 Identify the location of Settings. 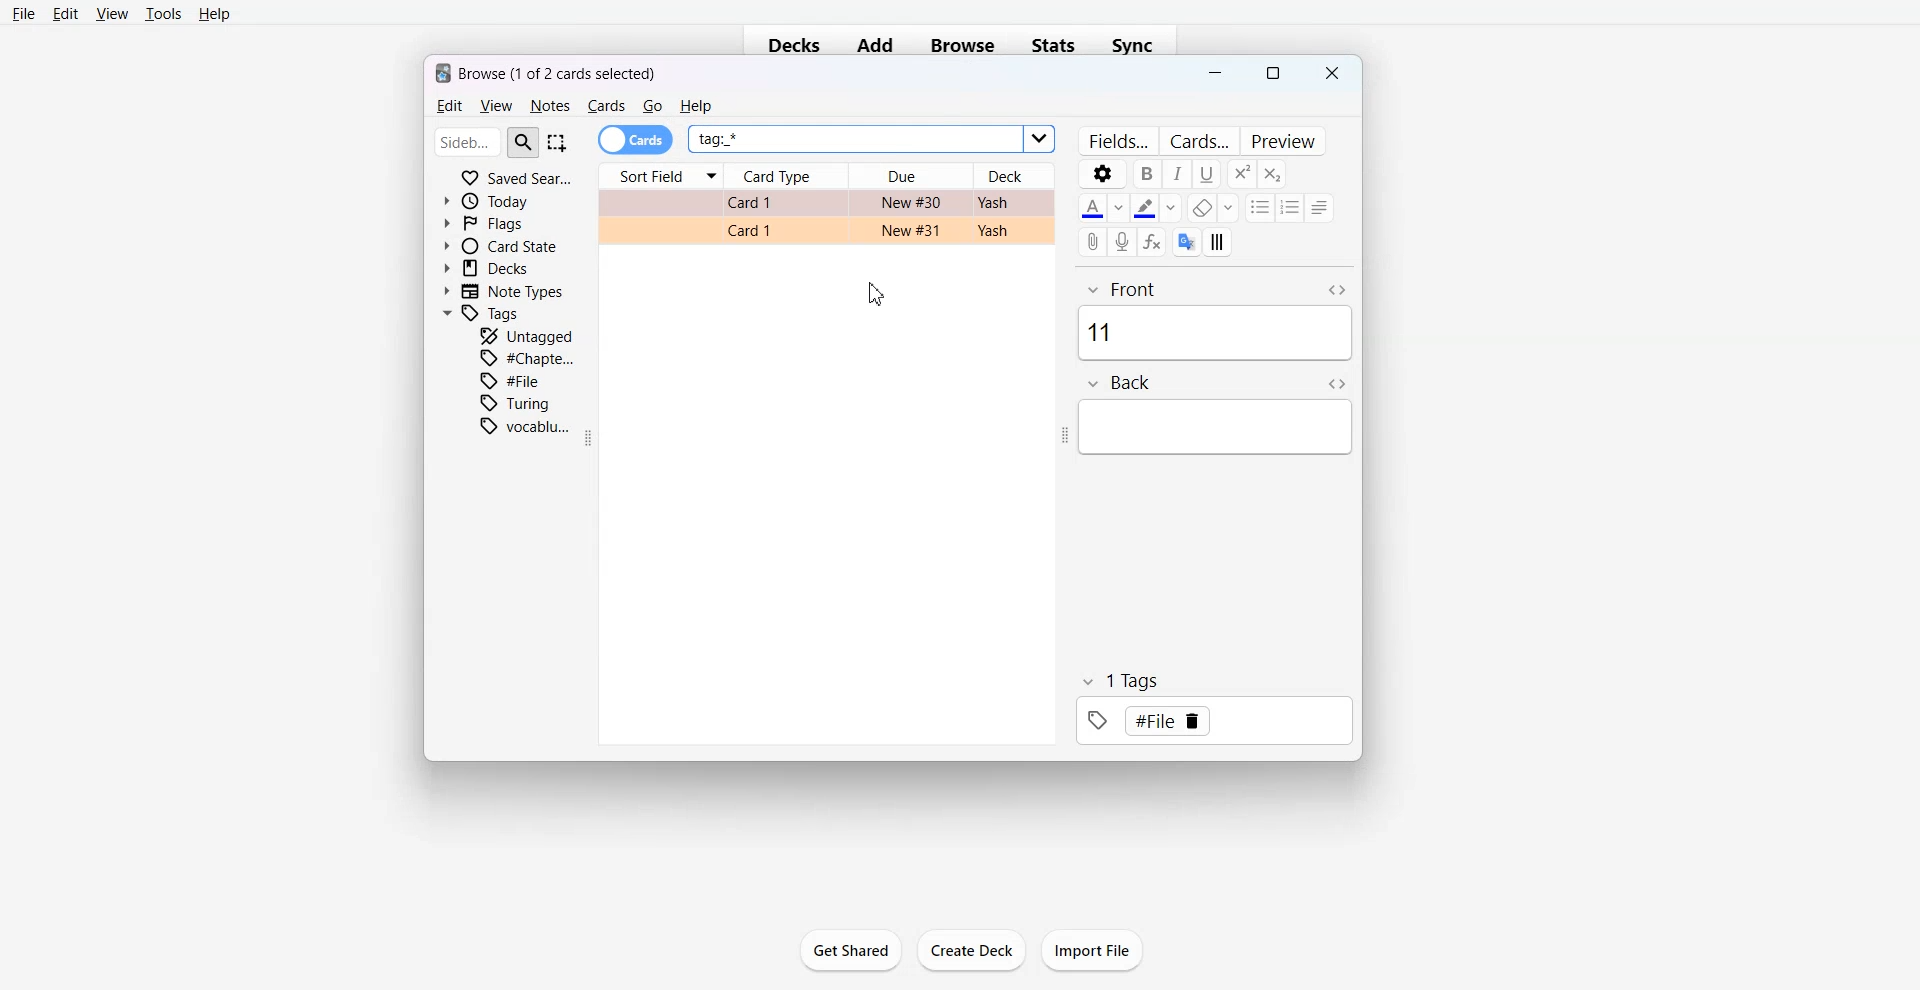
(1101, 173).